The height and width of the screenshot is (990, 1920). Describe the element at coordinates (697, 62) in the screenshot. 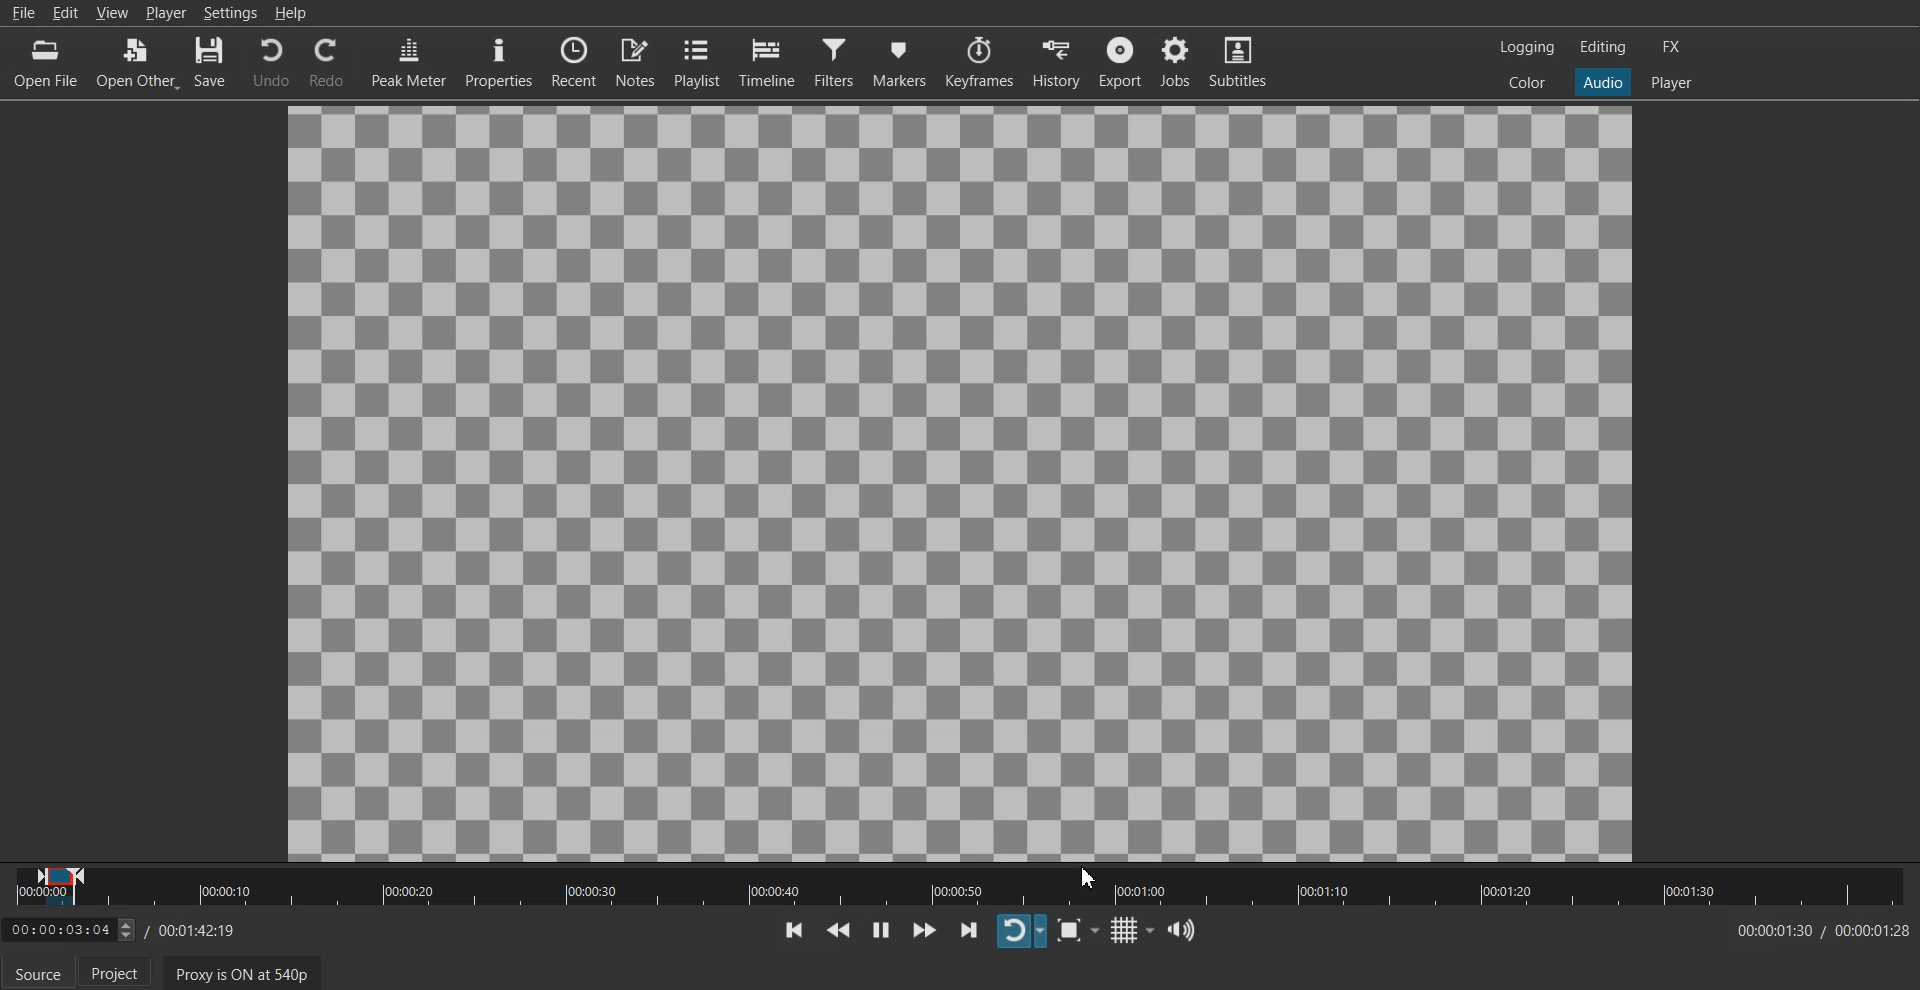

I see `Playlist` at that location.